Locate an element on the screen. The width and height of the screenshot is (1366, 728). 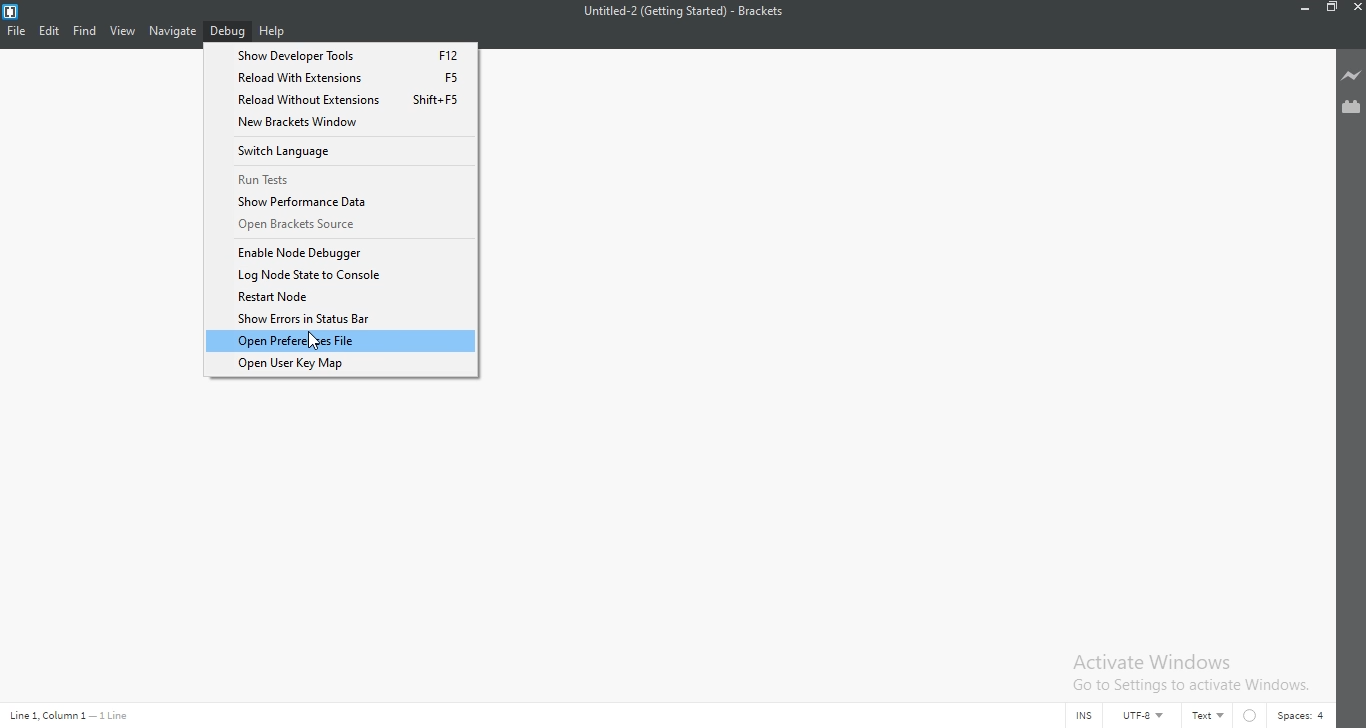
file is located at coordinates (15, 31).